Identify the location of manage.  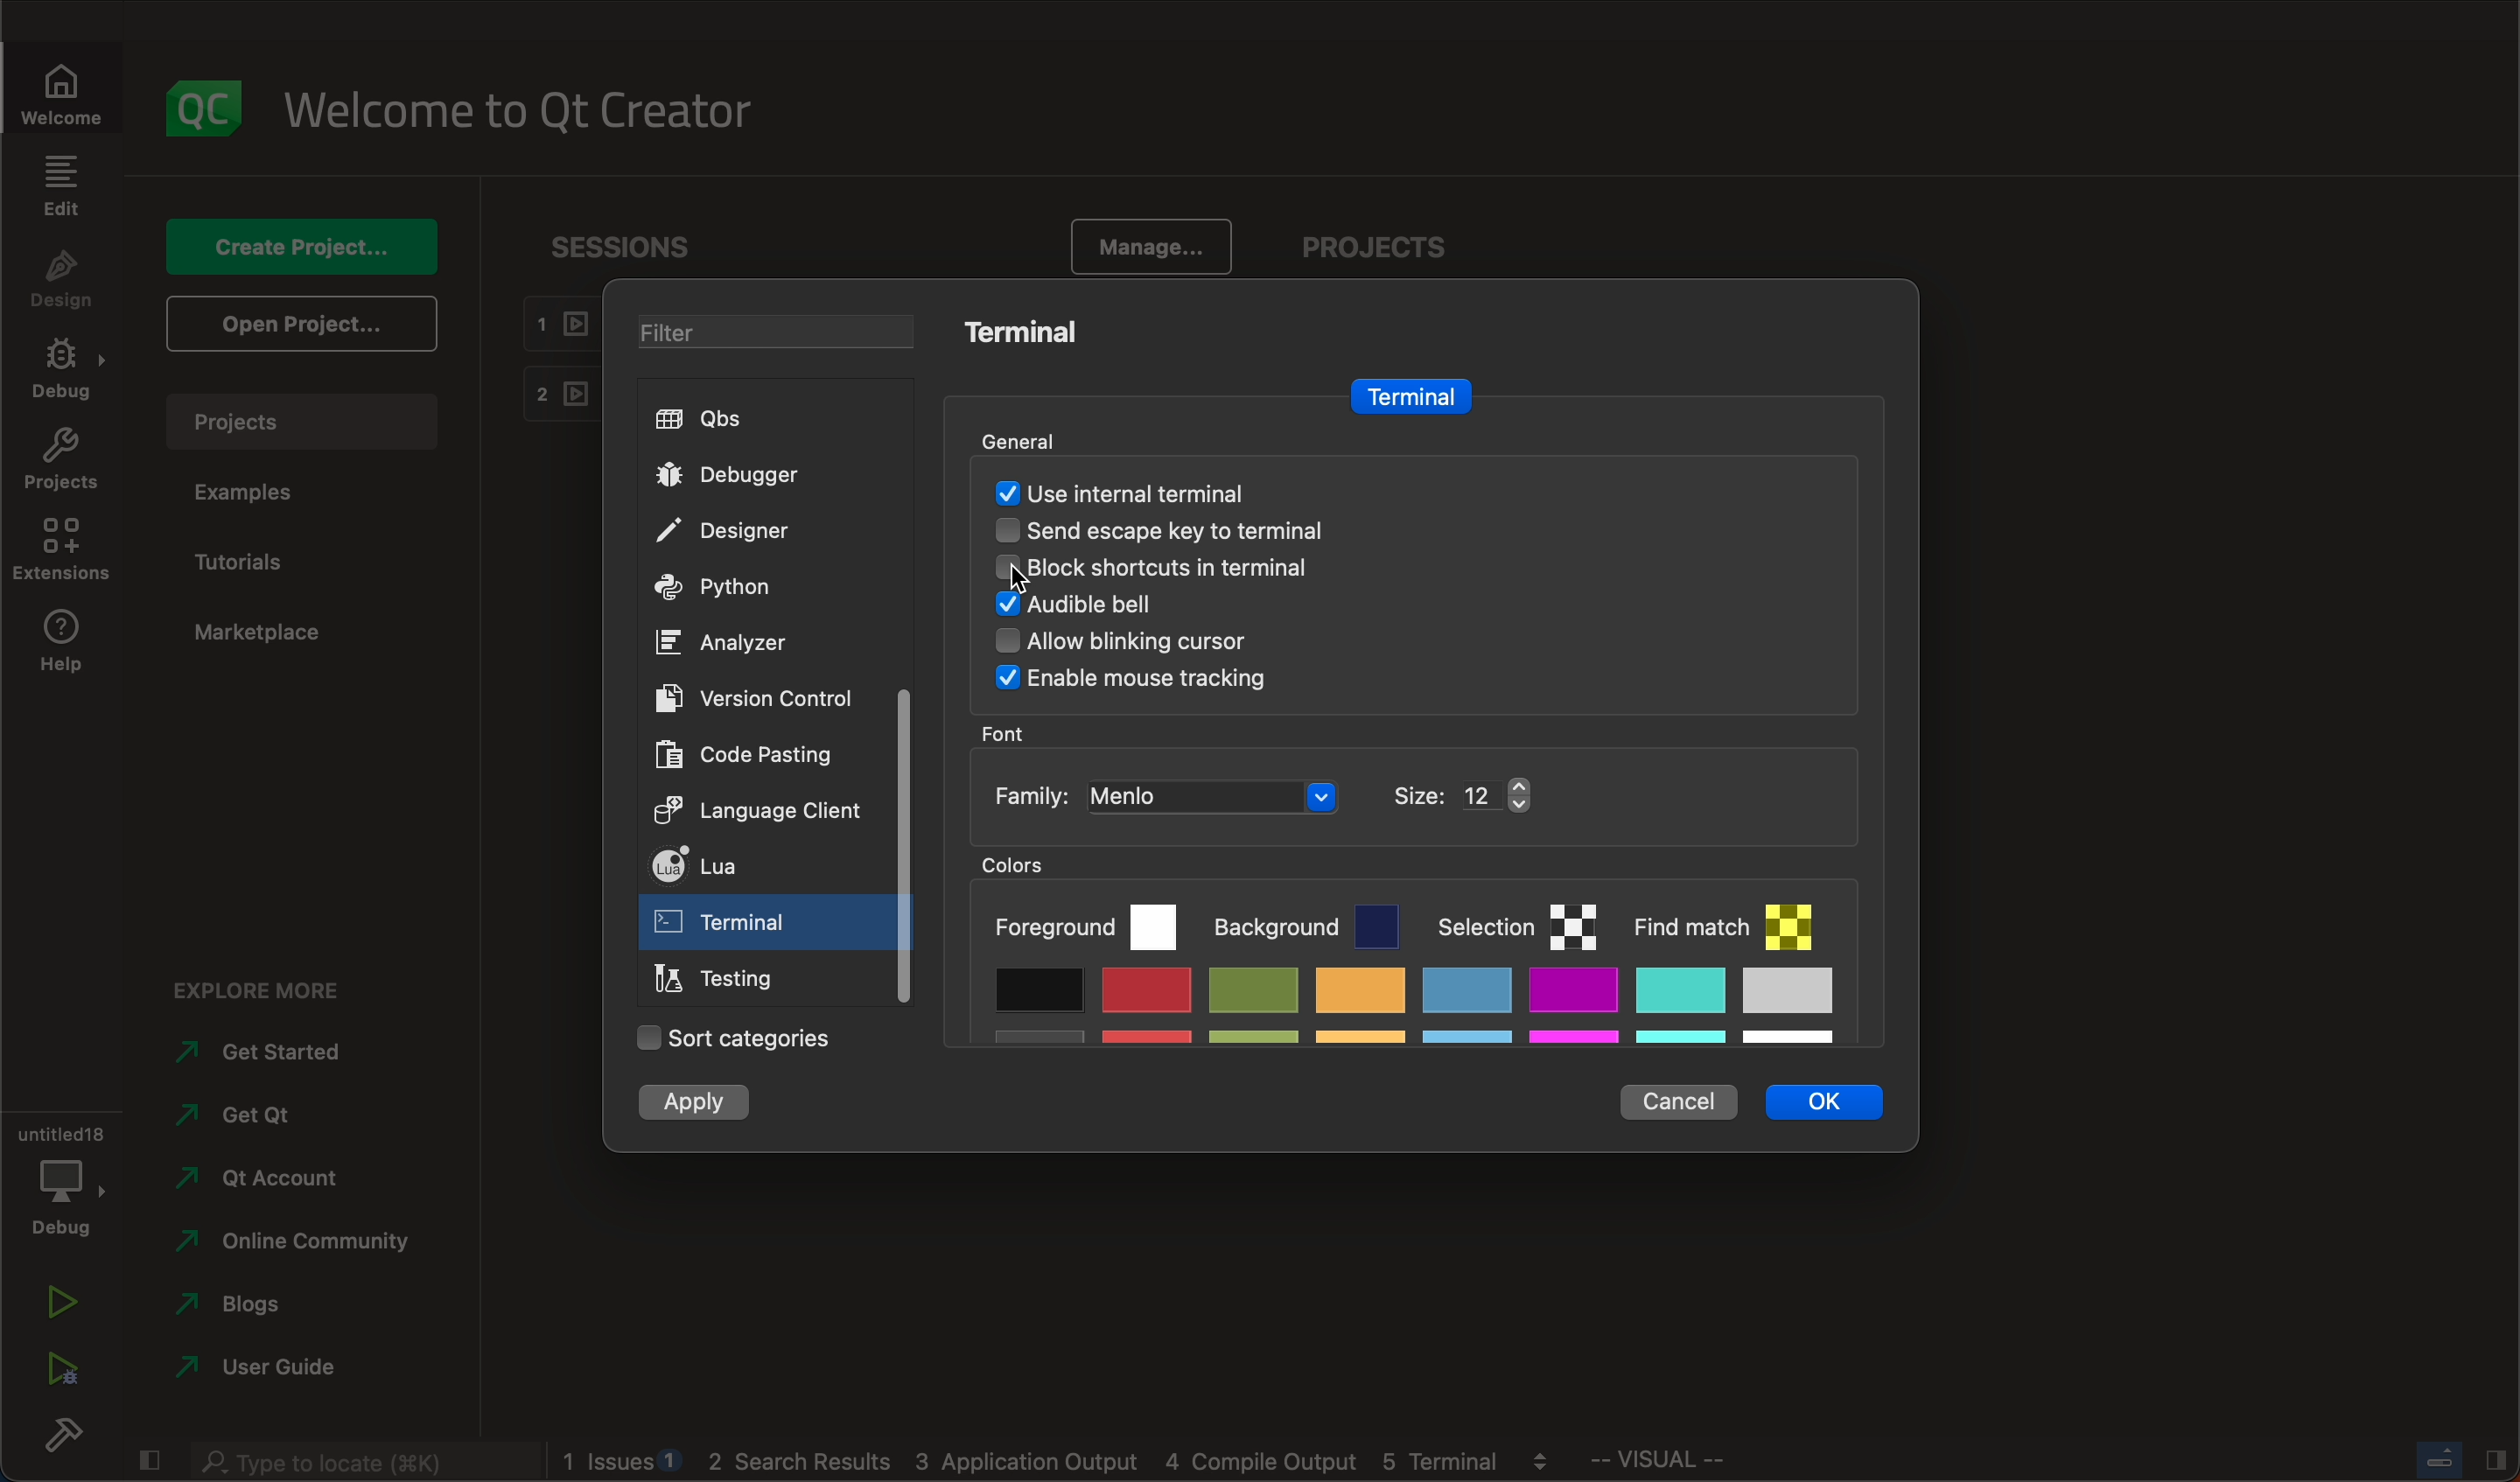
(1152, 242).